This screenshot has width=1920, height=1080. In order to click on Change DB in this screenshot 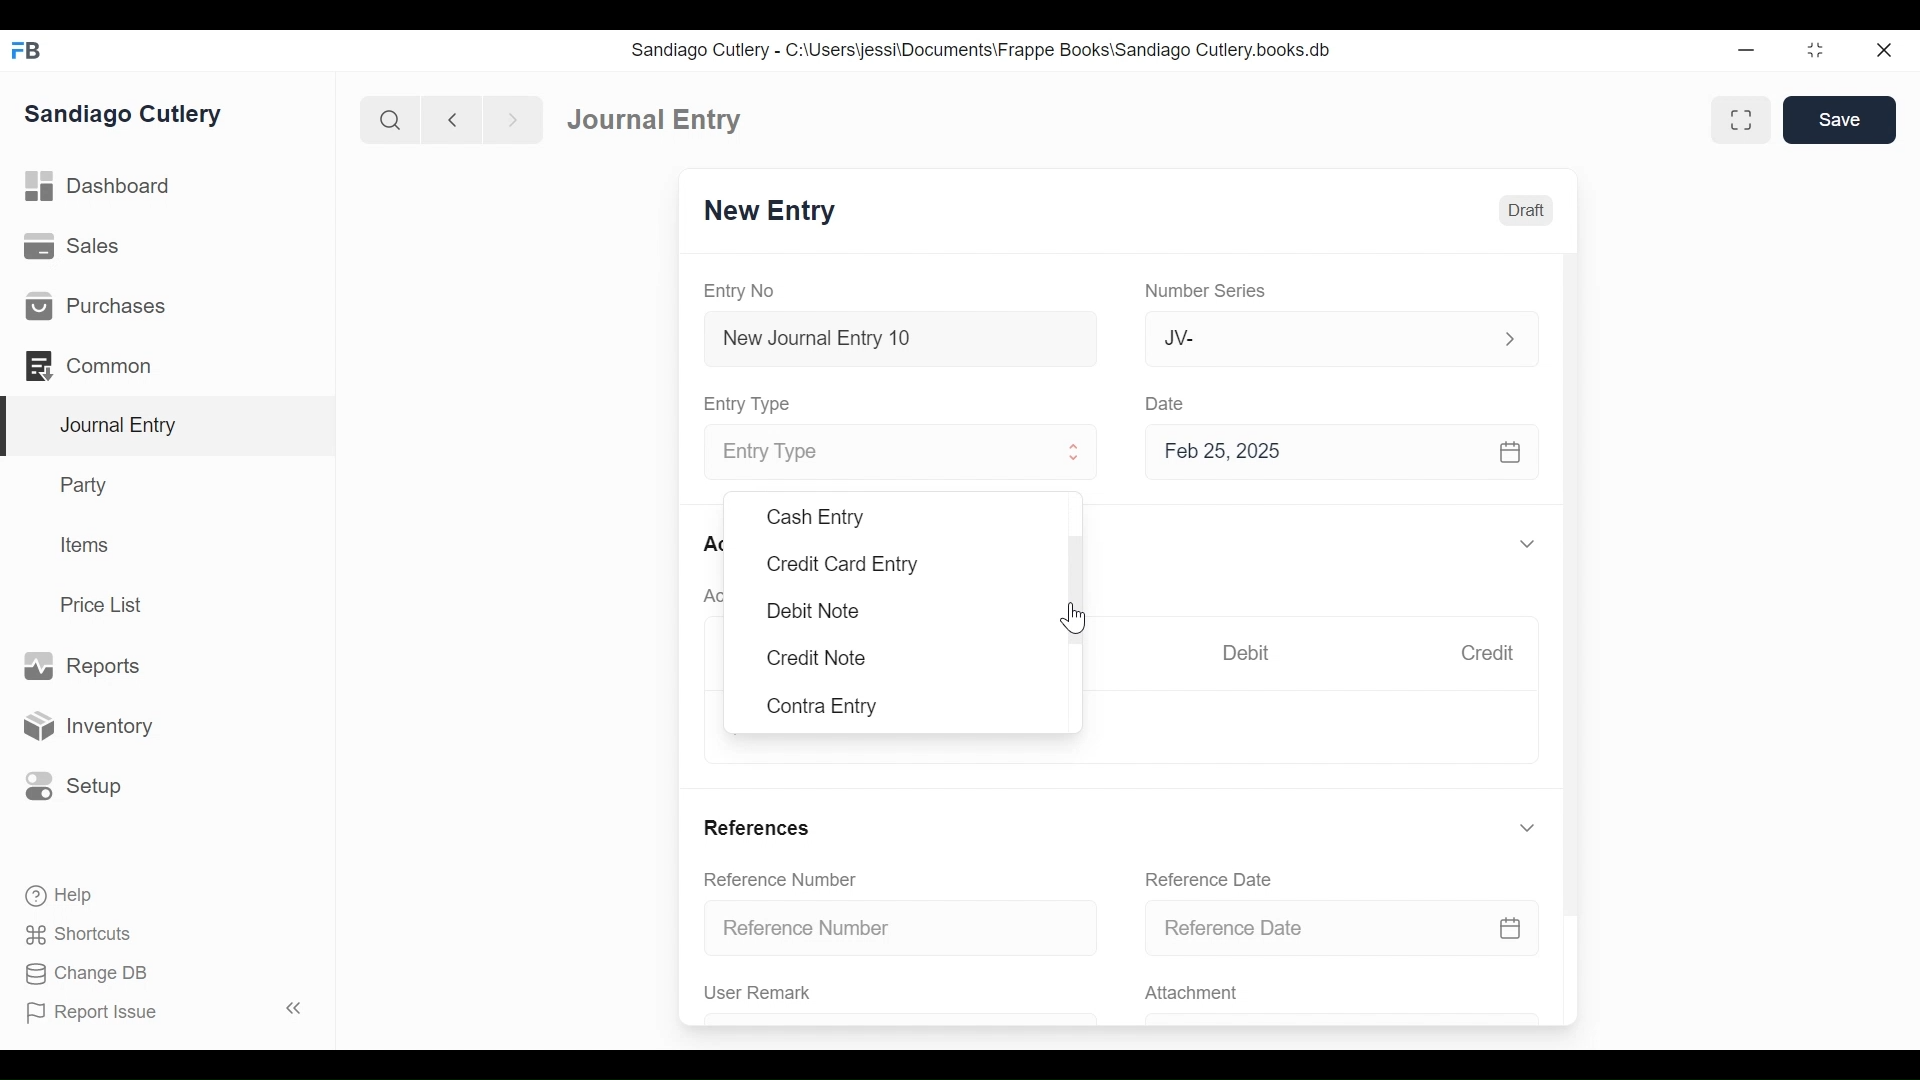, I will do `click(80, 973)`.